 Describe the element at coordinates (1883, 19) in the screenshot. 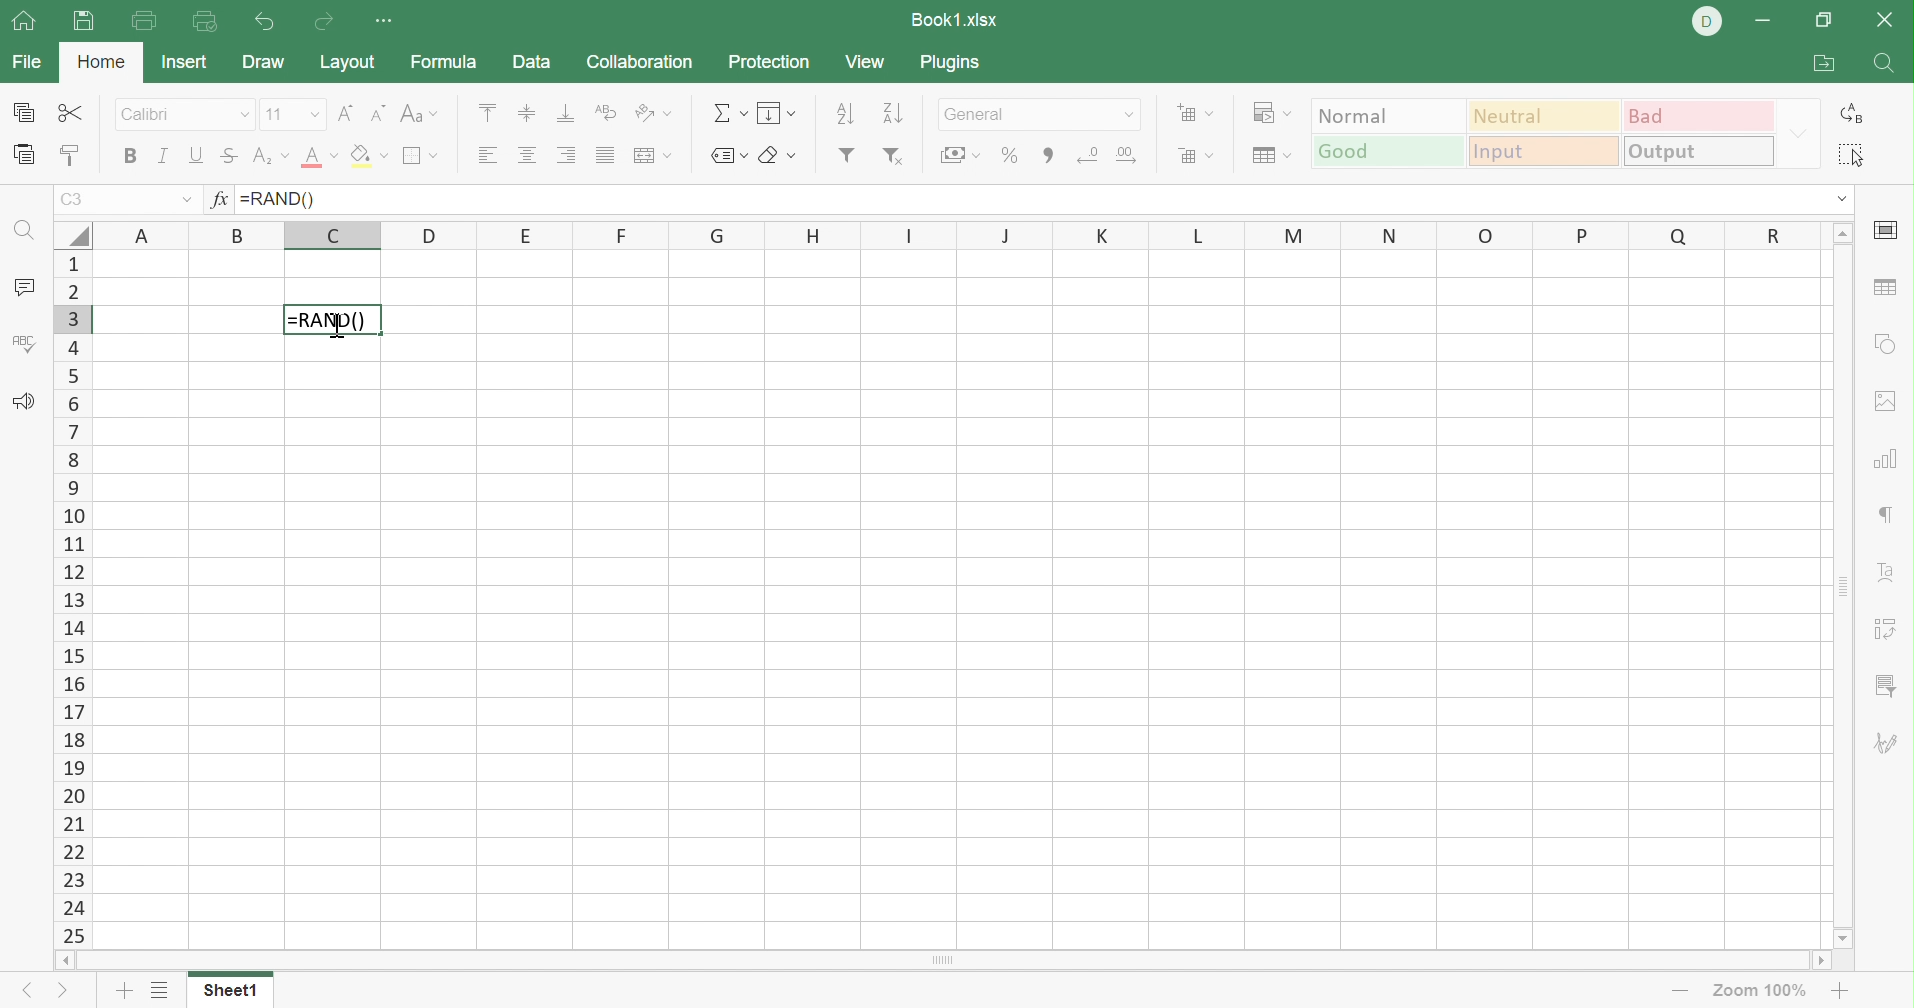

I see `Close` at that location.